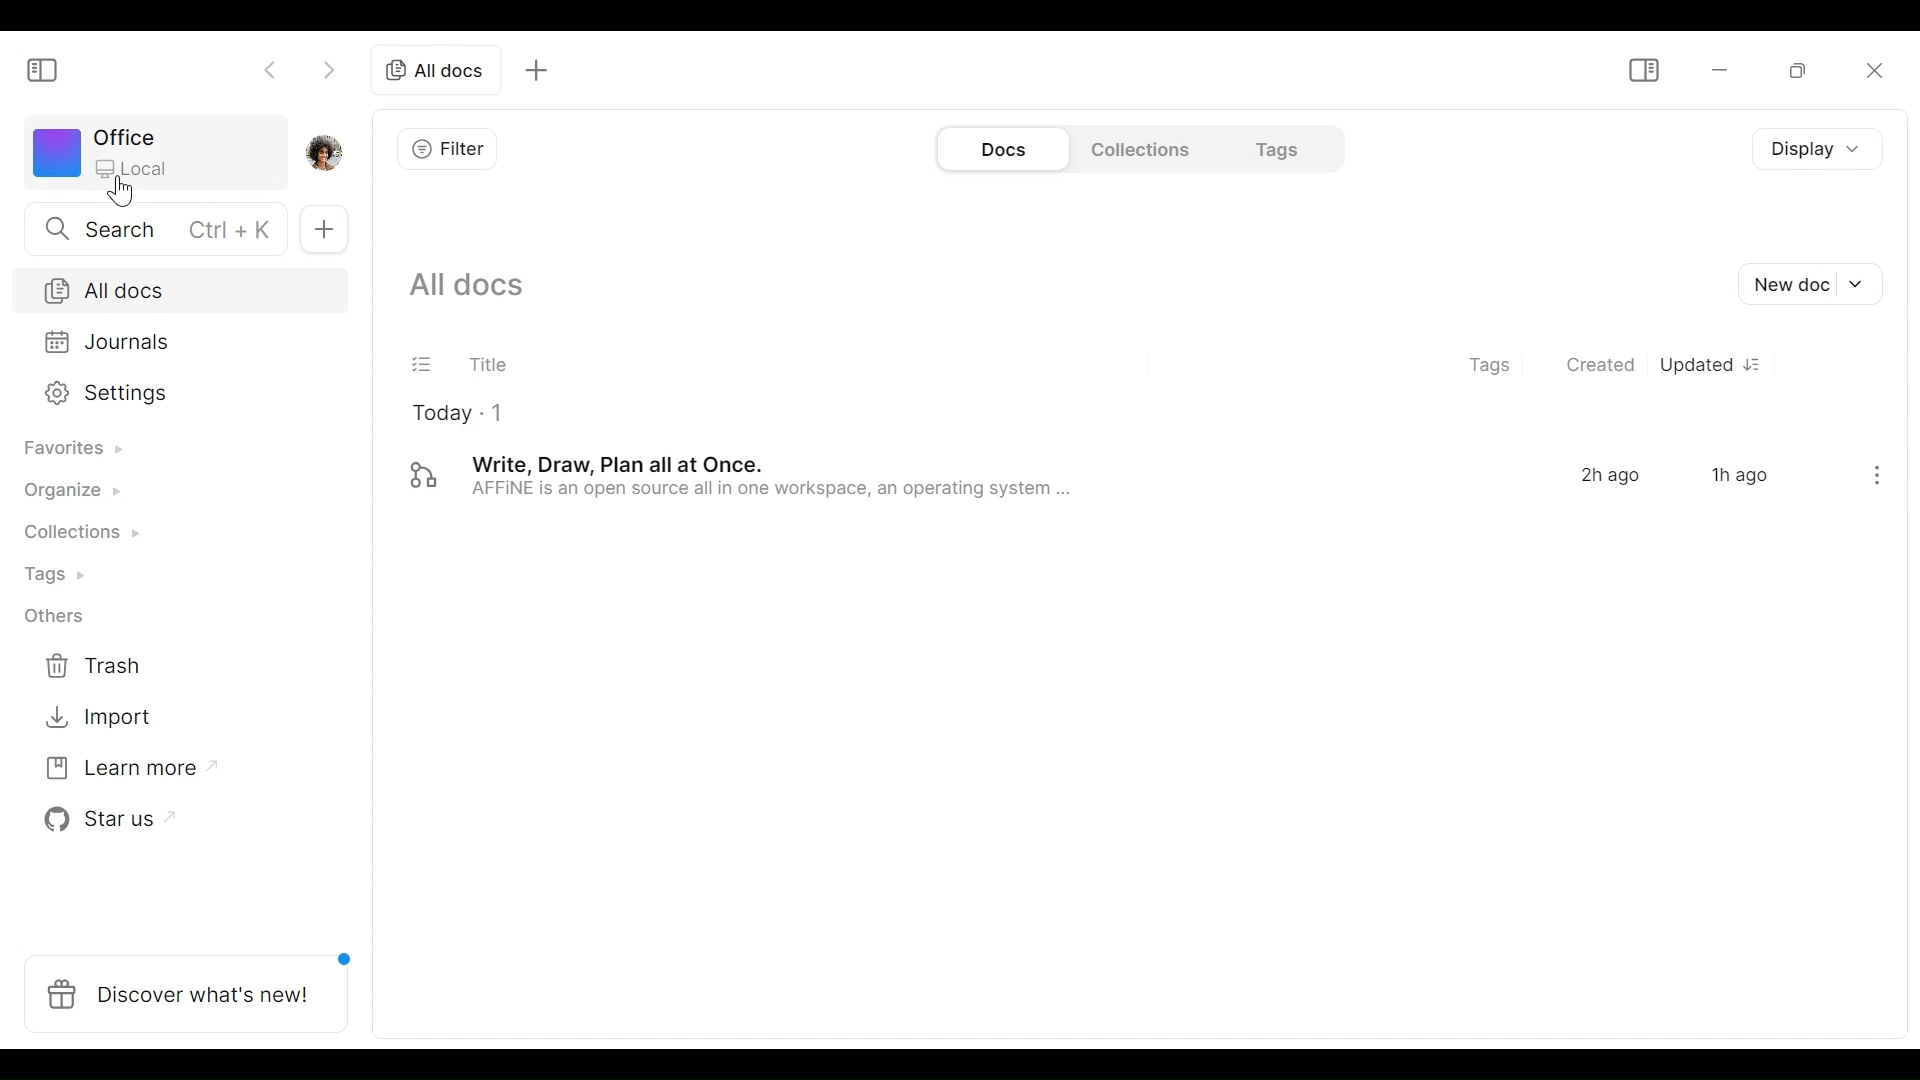  What do you see at coordinates (44, 66) in the screenshot?
I see `Show/Hide Sidebar` at bounding box center [44, 66].